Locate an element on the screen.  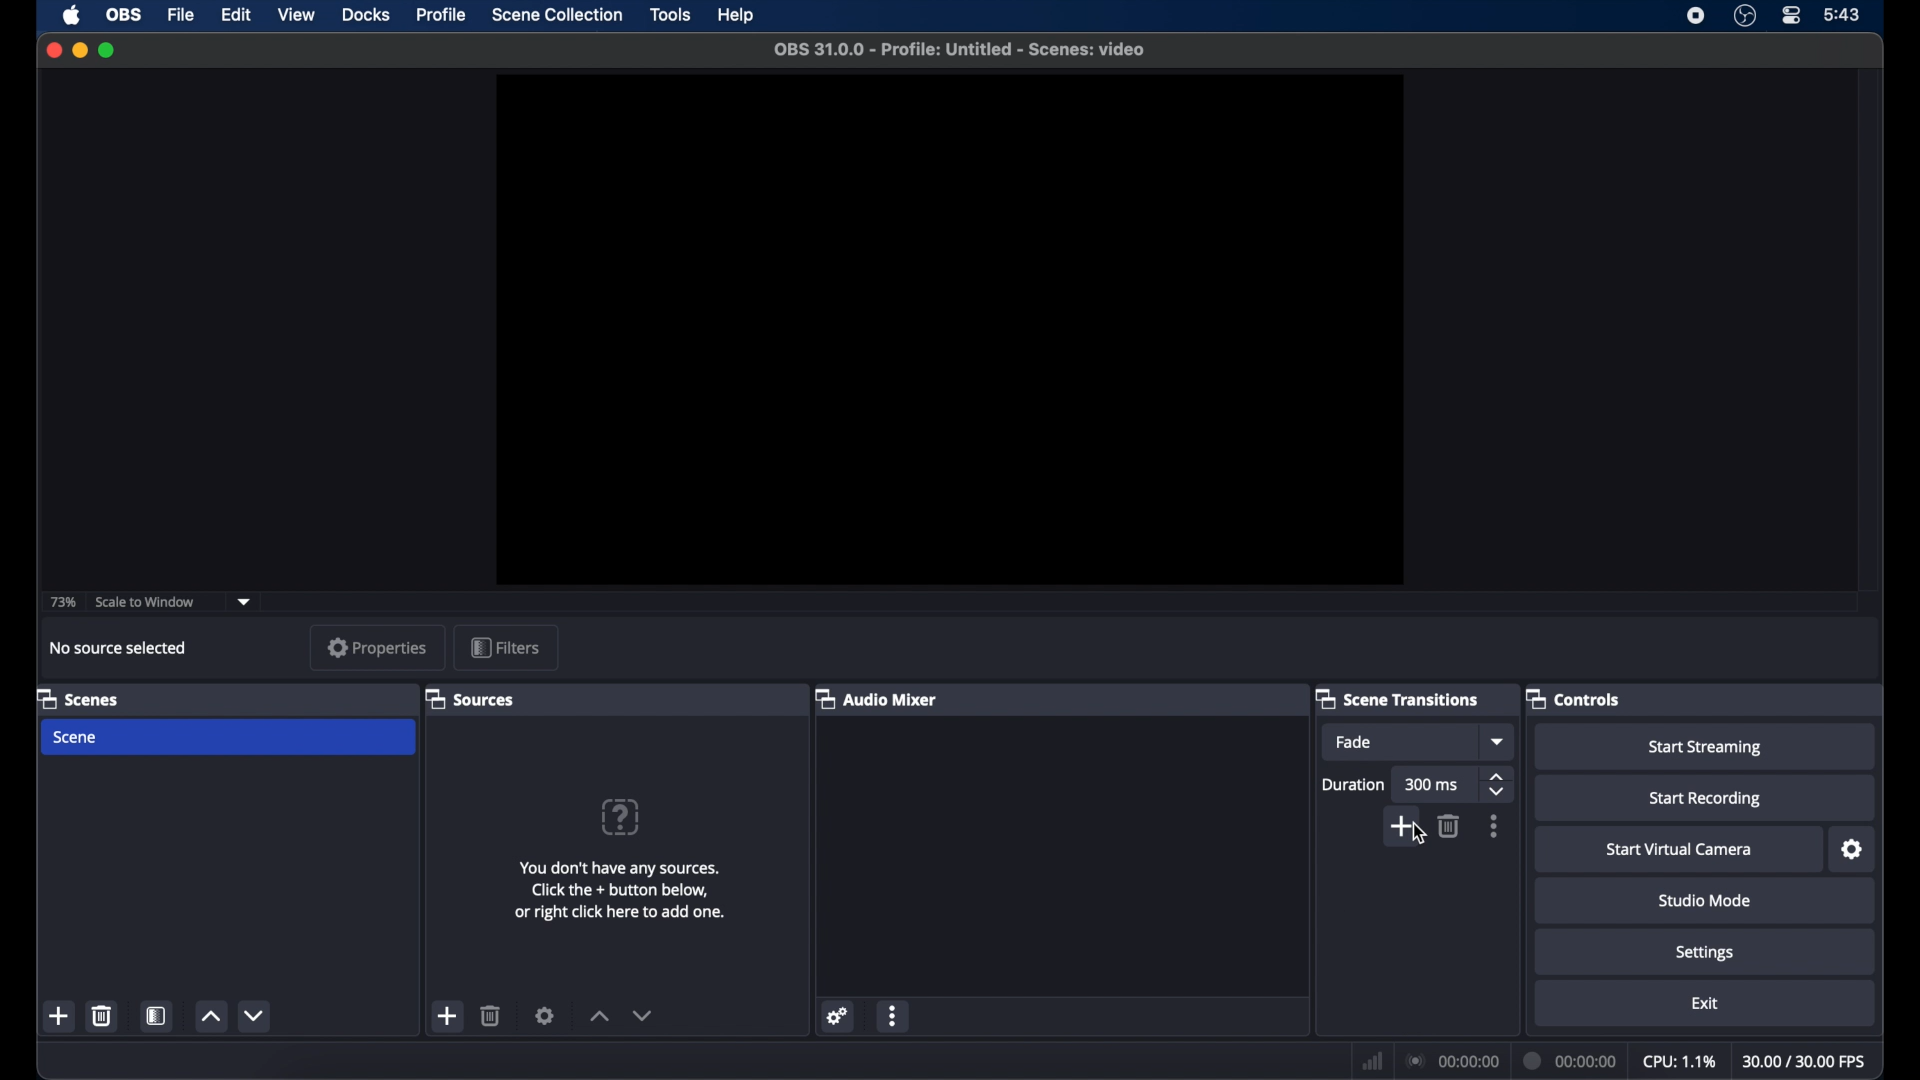
fade is located at coordinates (1354, 742).